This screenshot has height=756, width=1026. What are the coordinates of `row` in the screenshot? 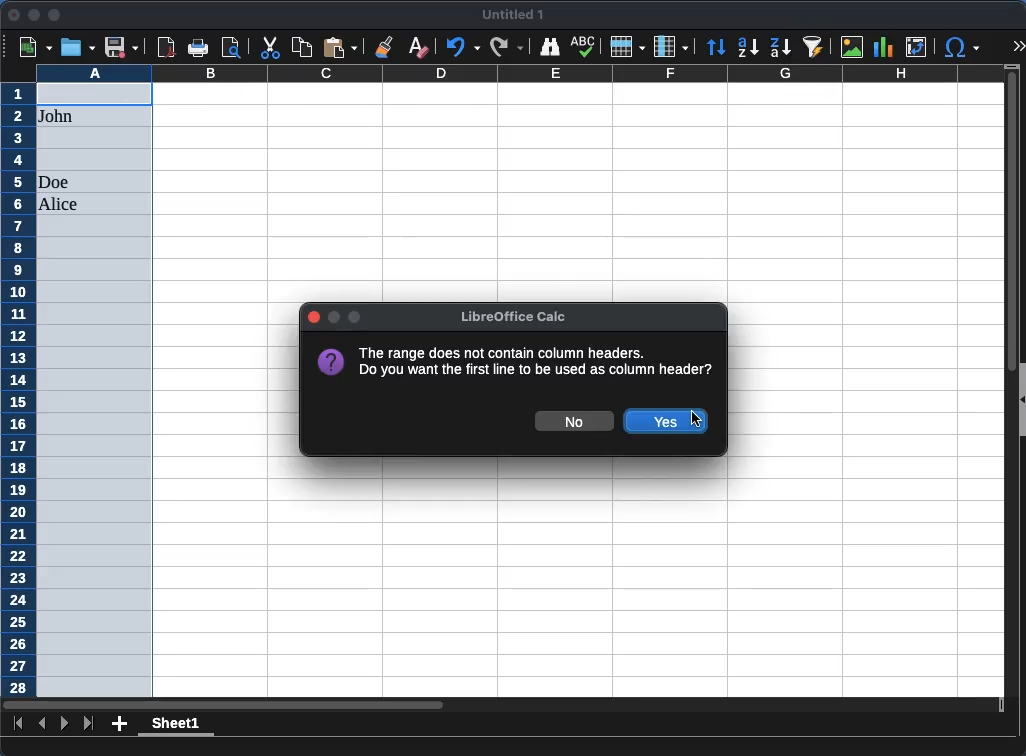 It's located at (626, 46).